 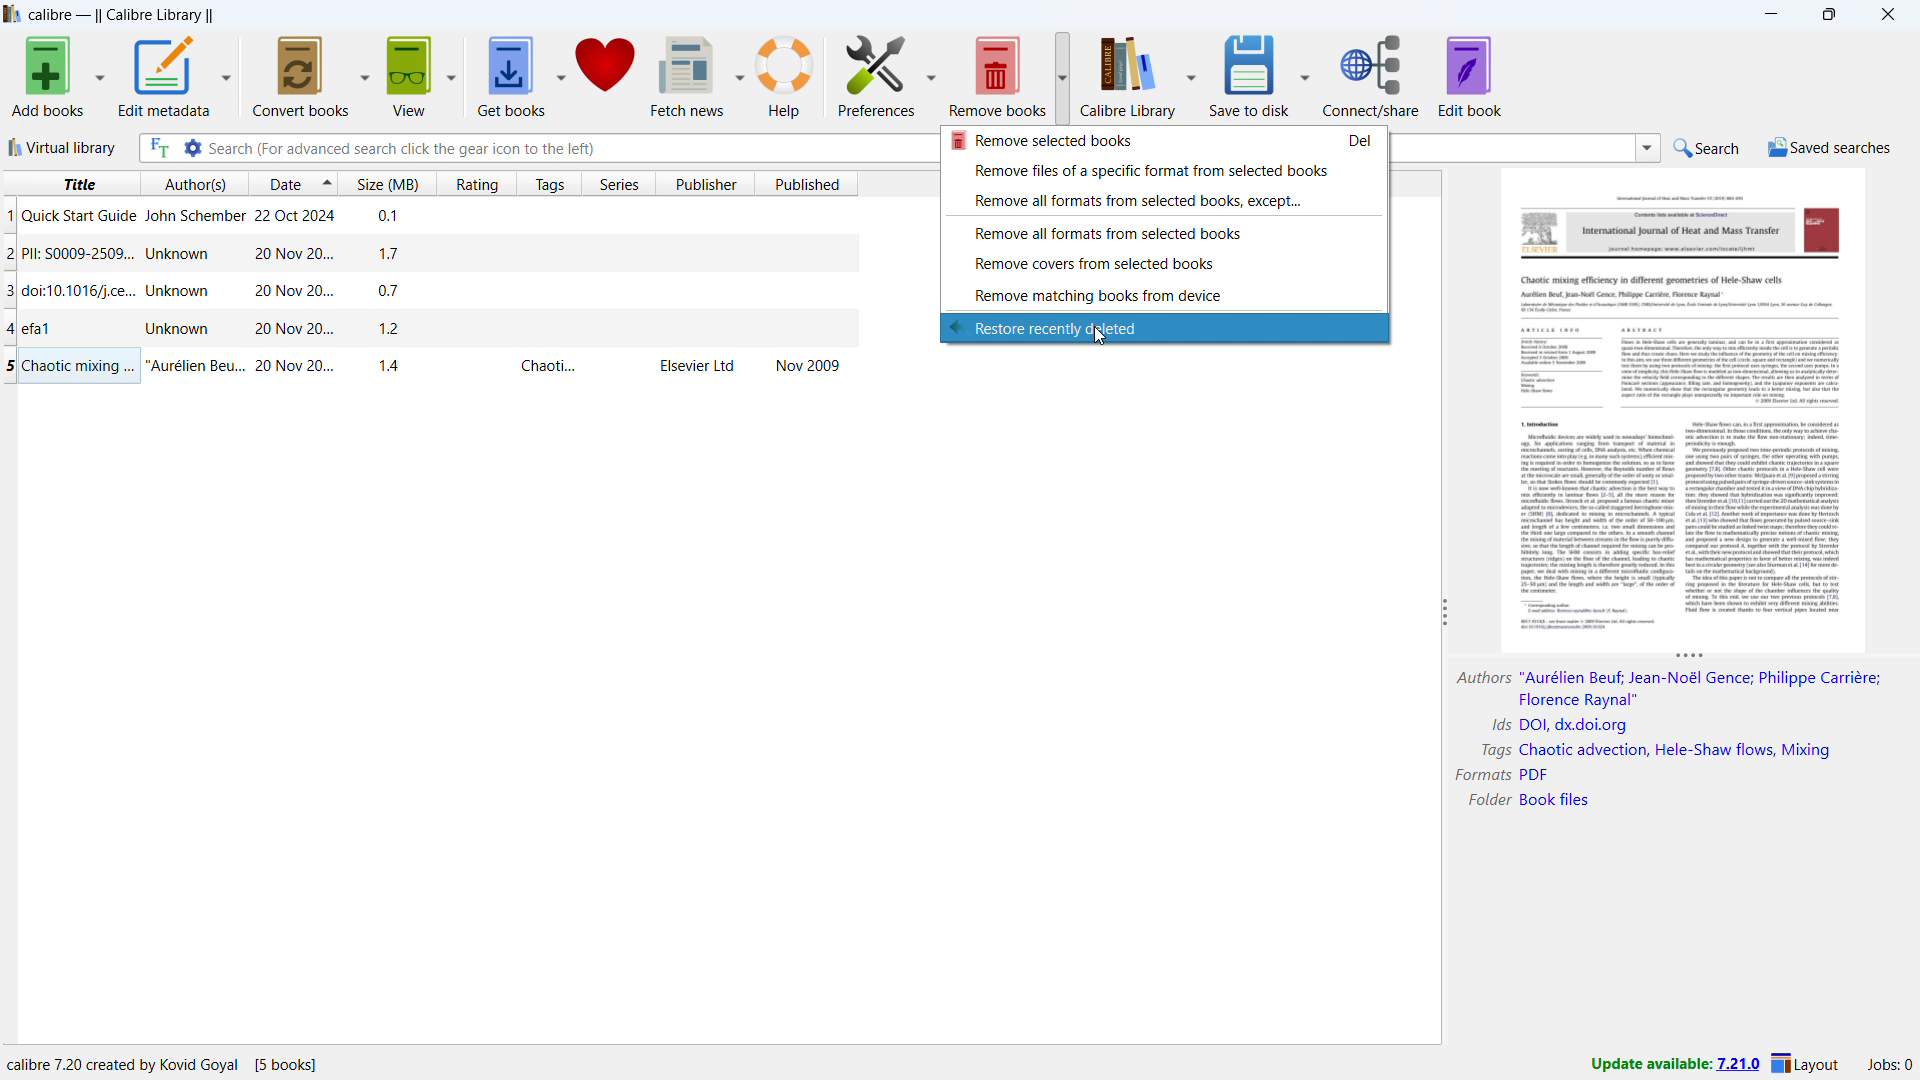 I want to click on help, so click(x=784, y=79).